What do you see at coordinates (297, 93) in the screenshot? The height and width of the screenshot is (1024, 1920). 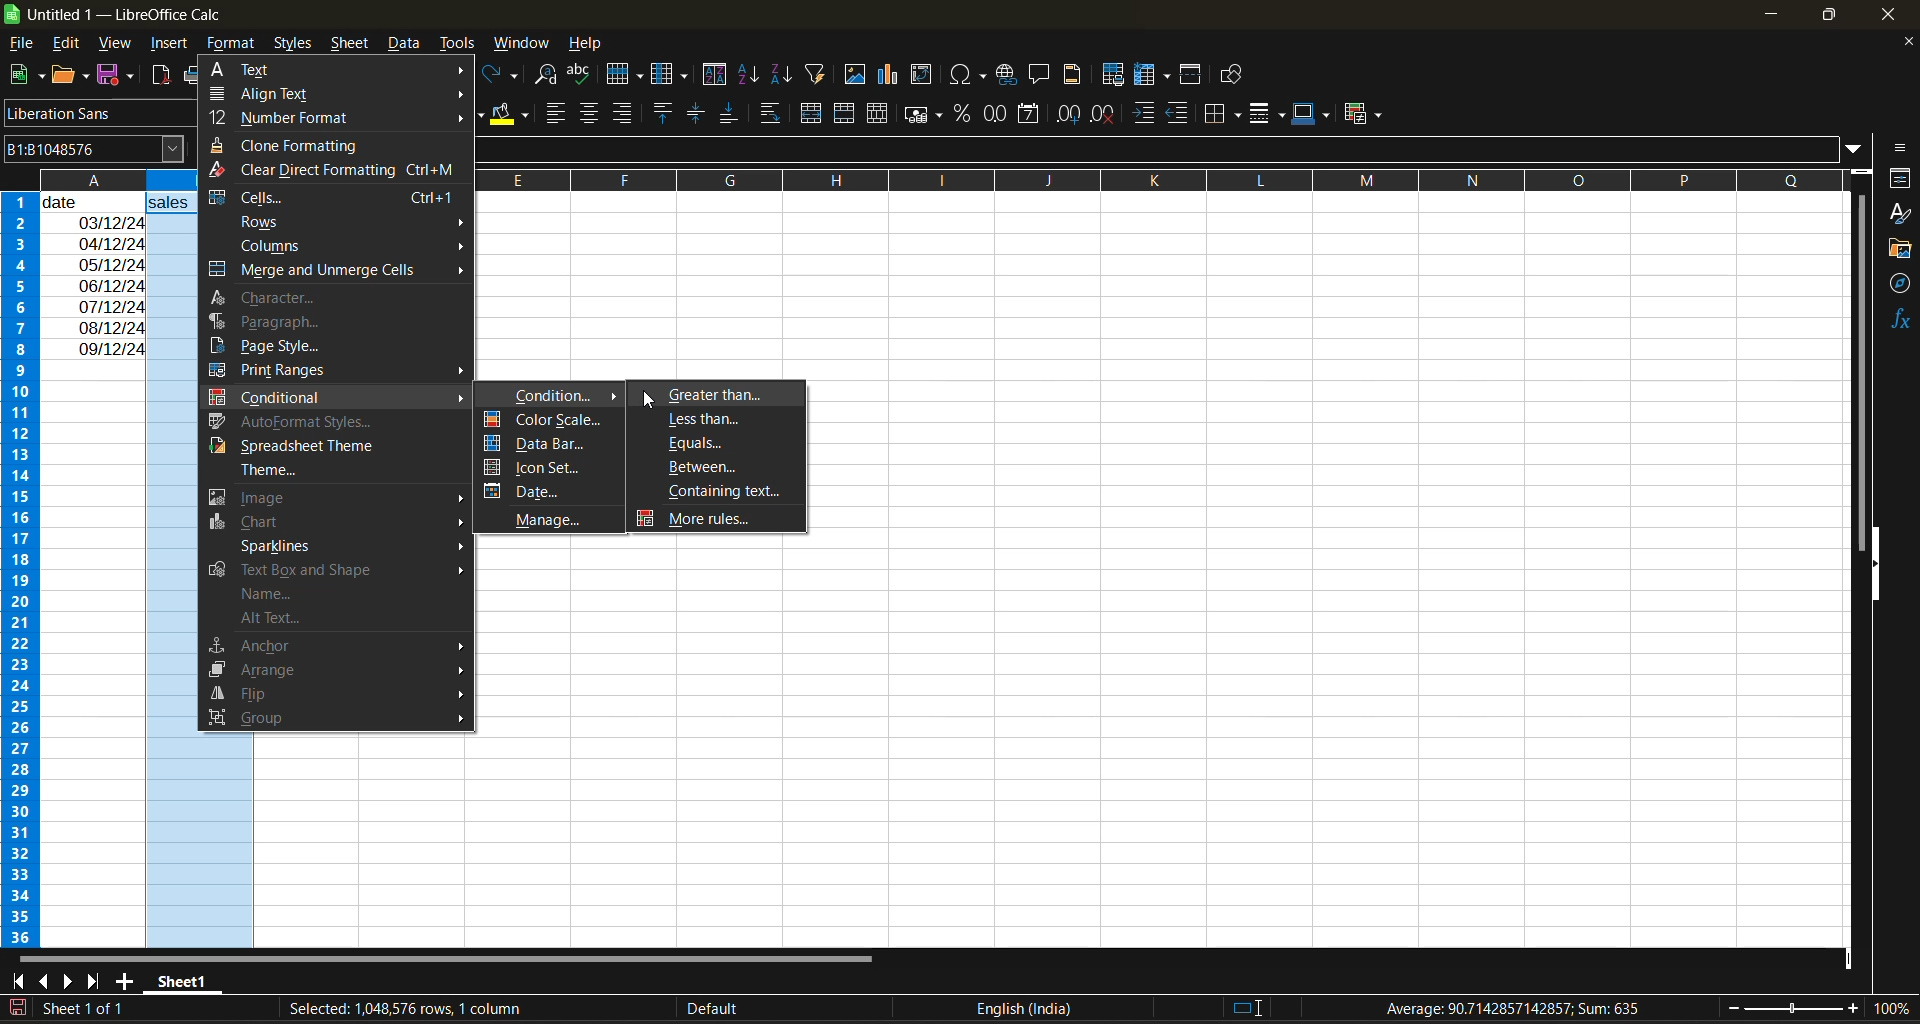 I see `align text` at bounding box center [297, 93].